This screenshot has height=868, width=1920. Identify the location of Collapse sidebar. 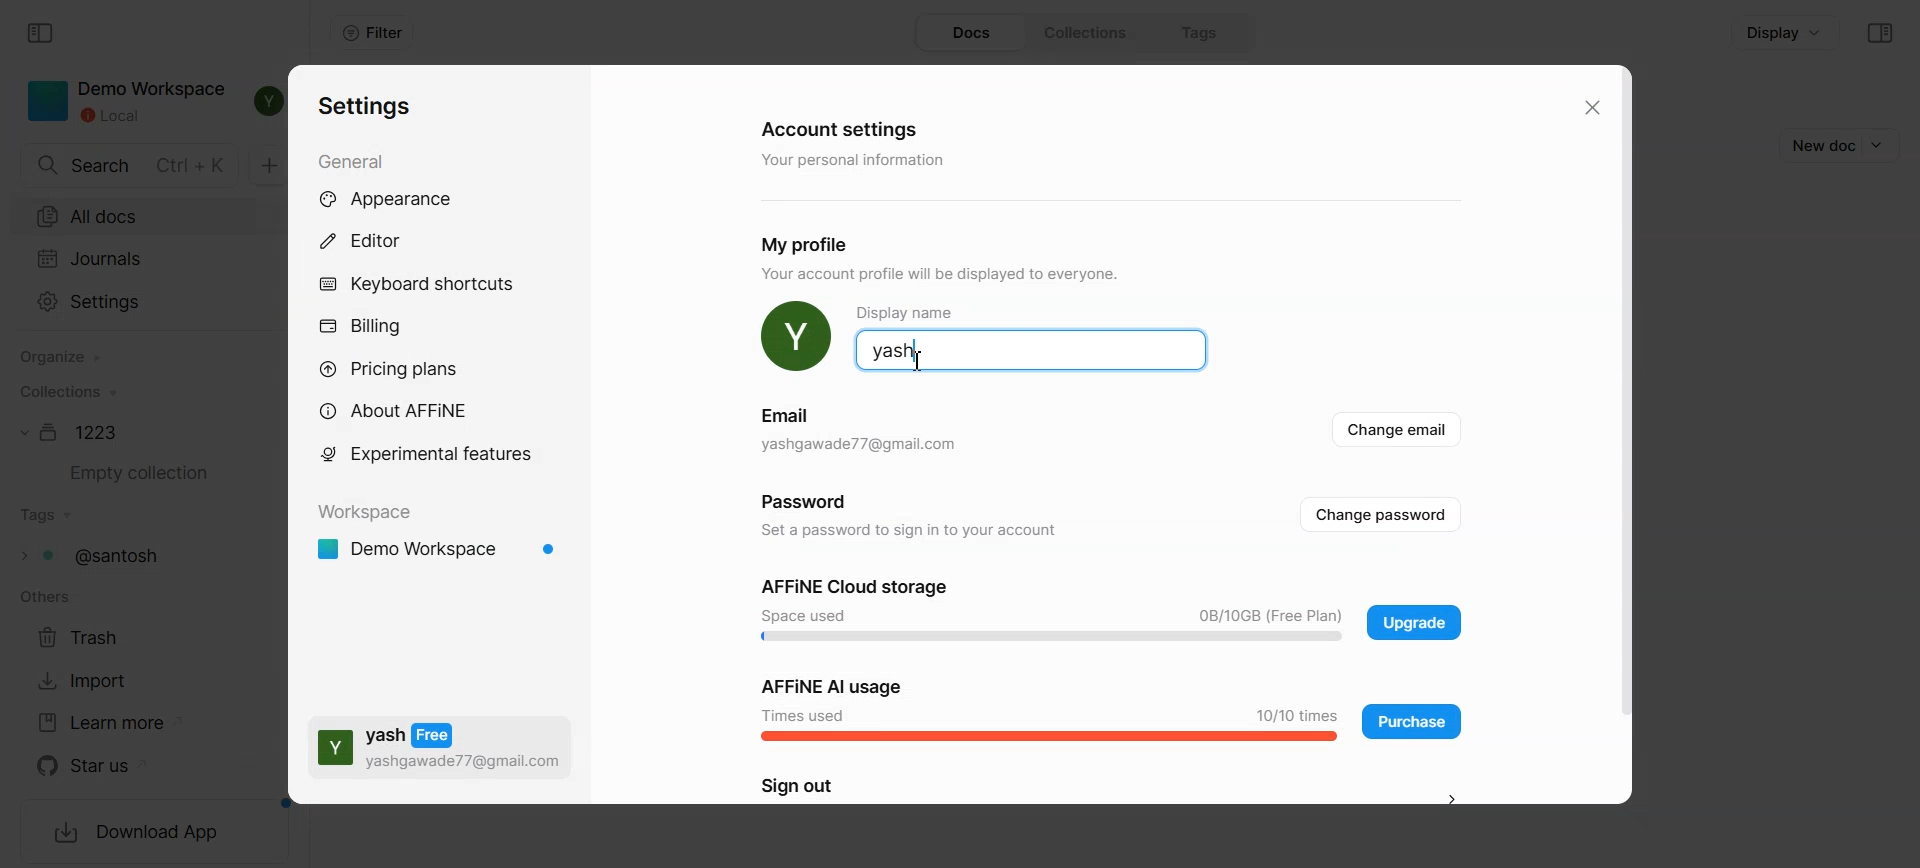
(42, 34).